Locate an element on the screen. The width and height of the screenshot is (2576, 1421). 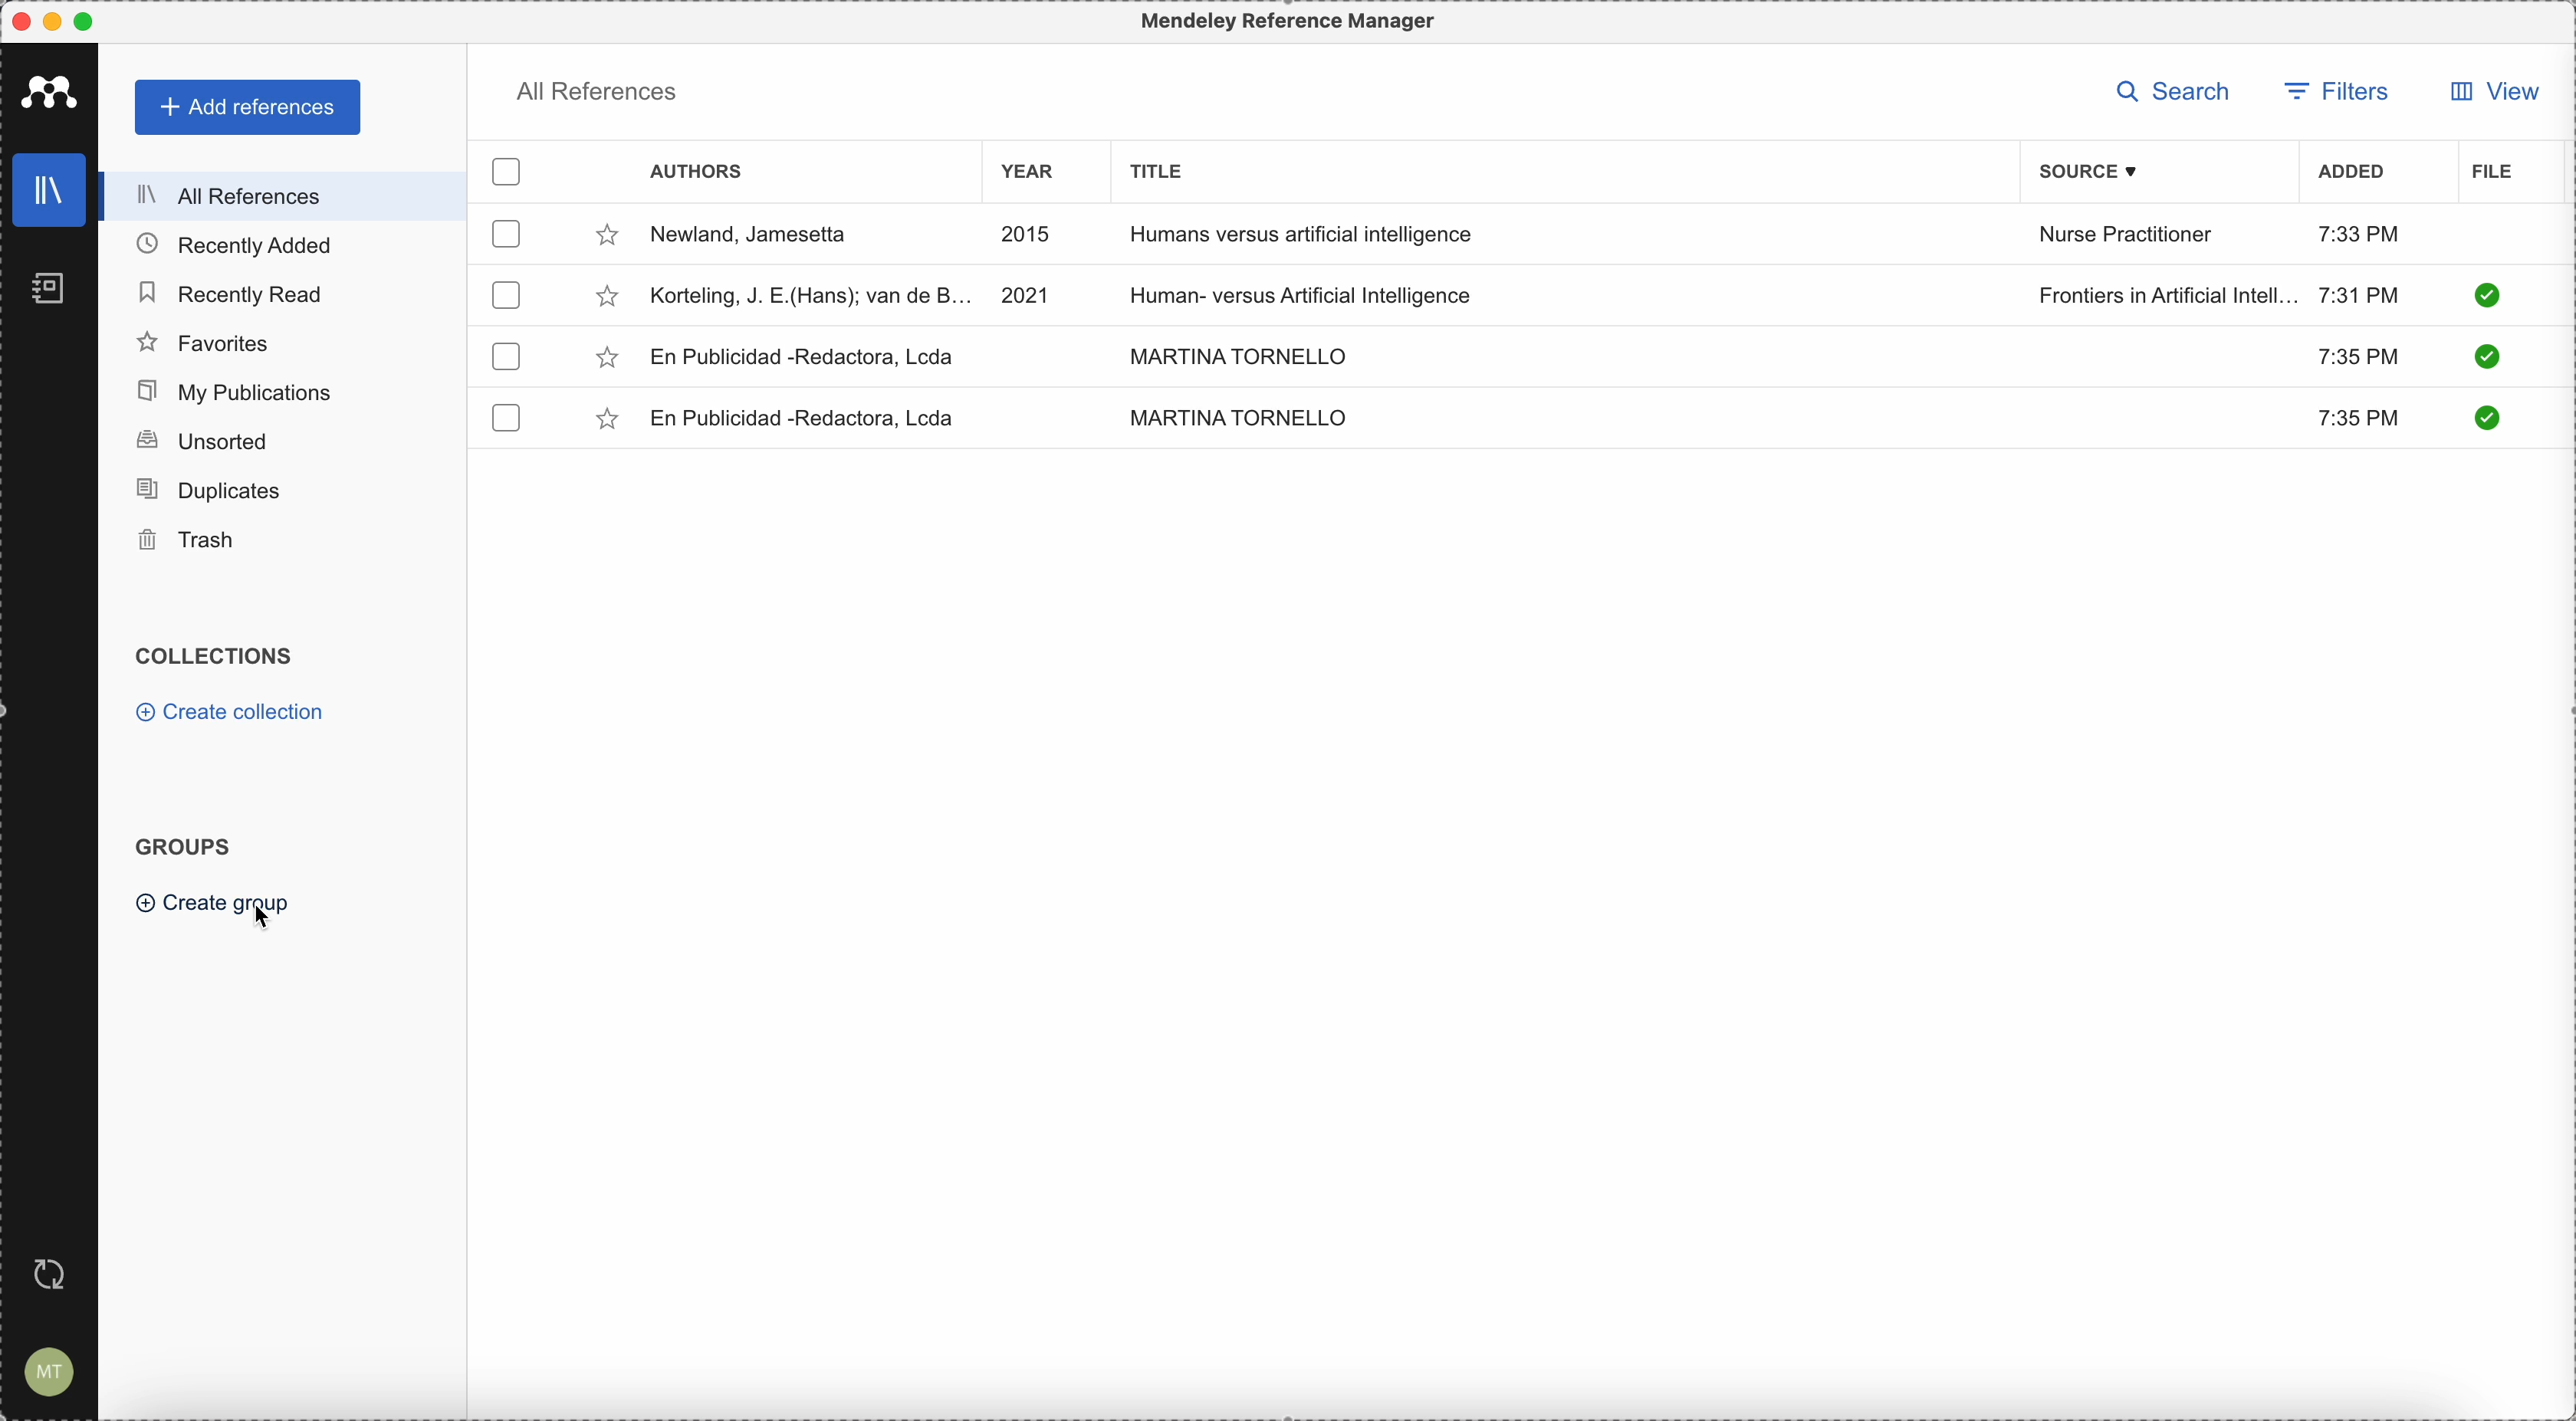
MARTINA TORNELLO is located at coordinates (1233, 353).